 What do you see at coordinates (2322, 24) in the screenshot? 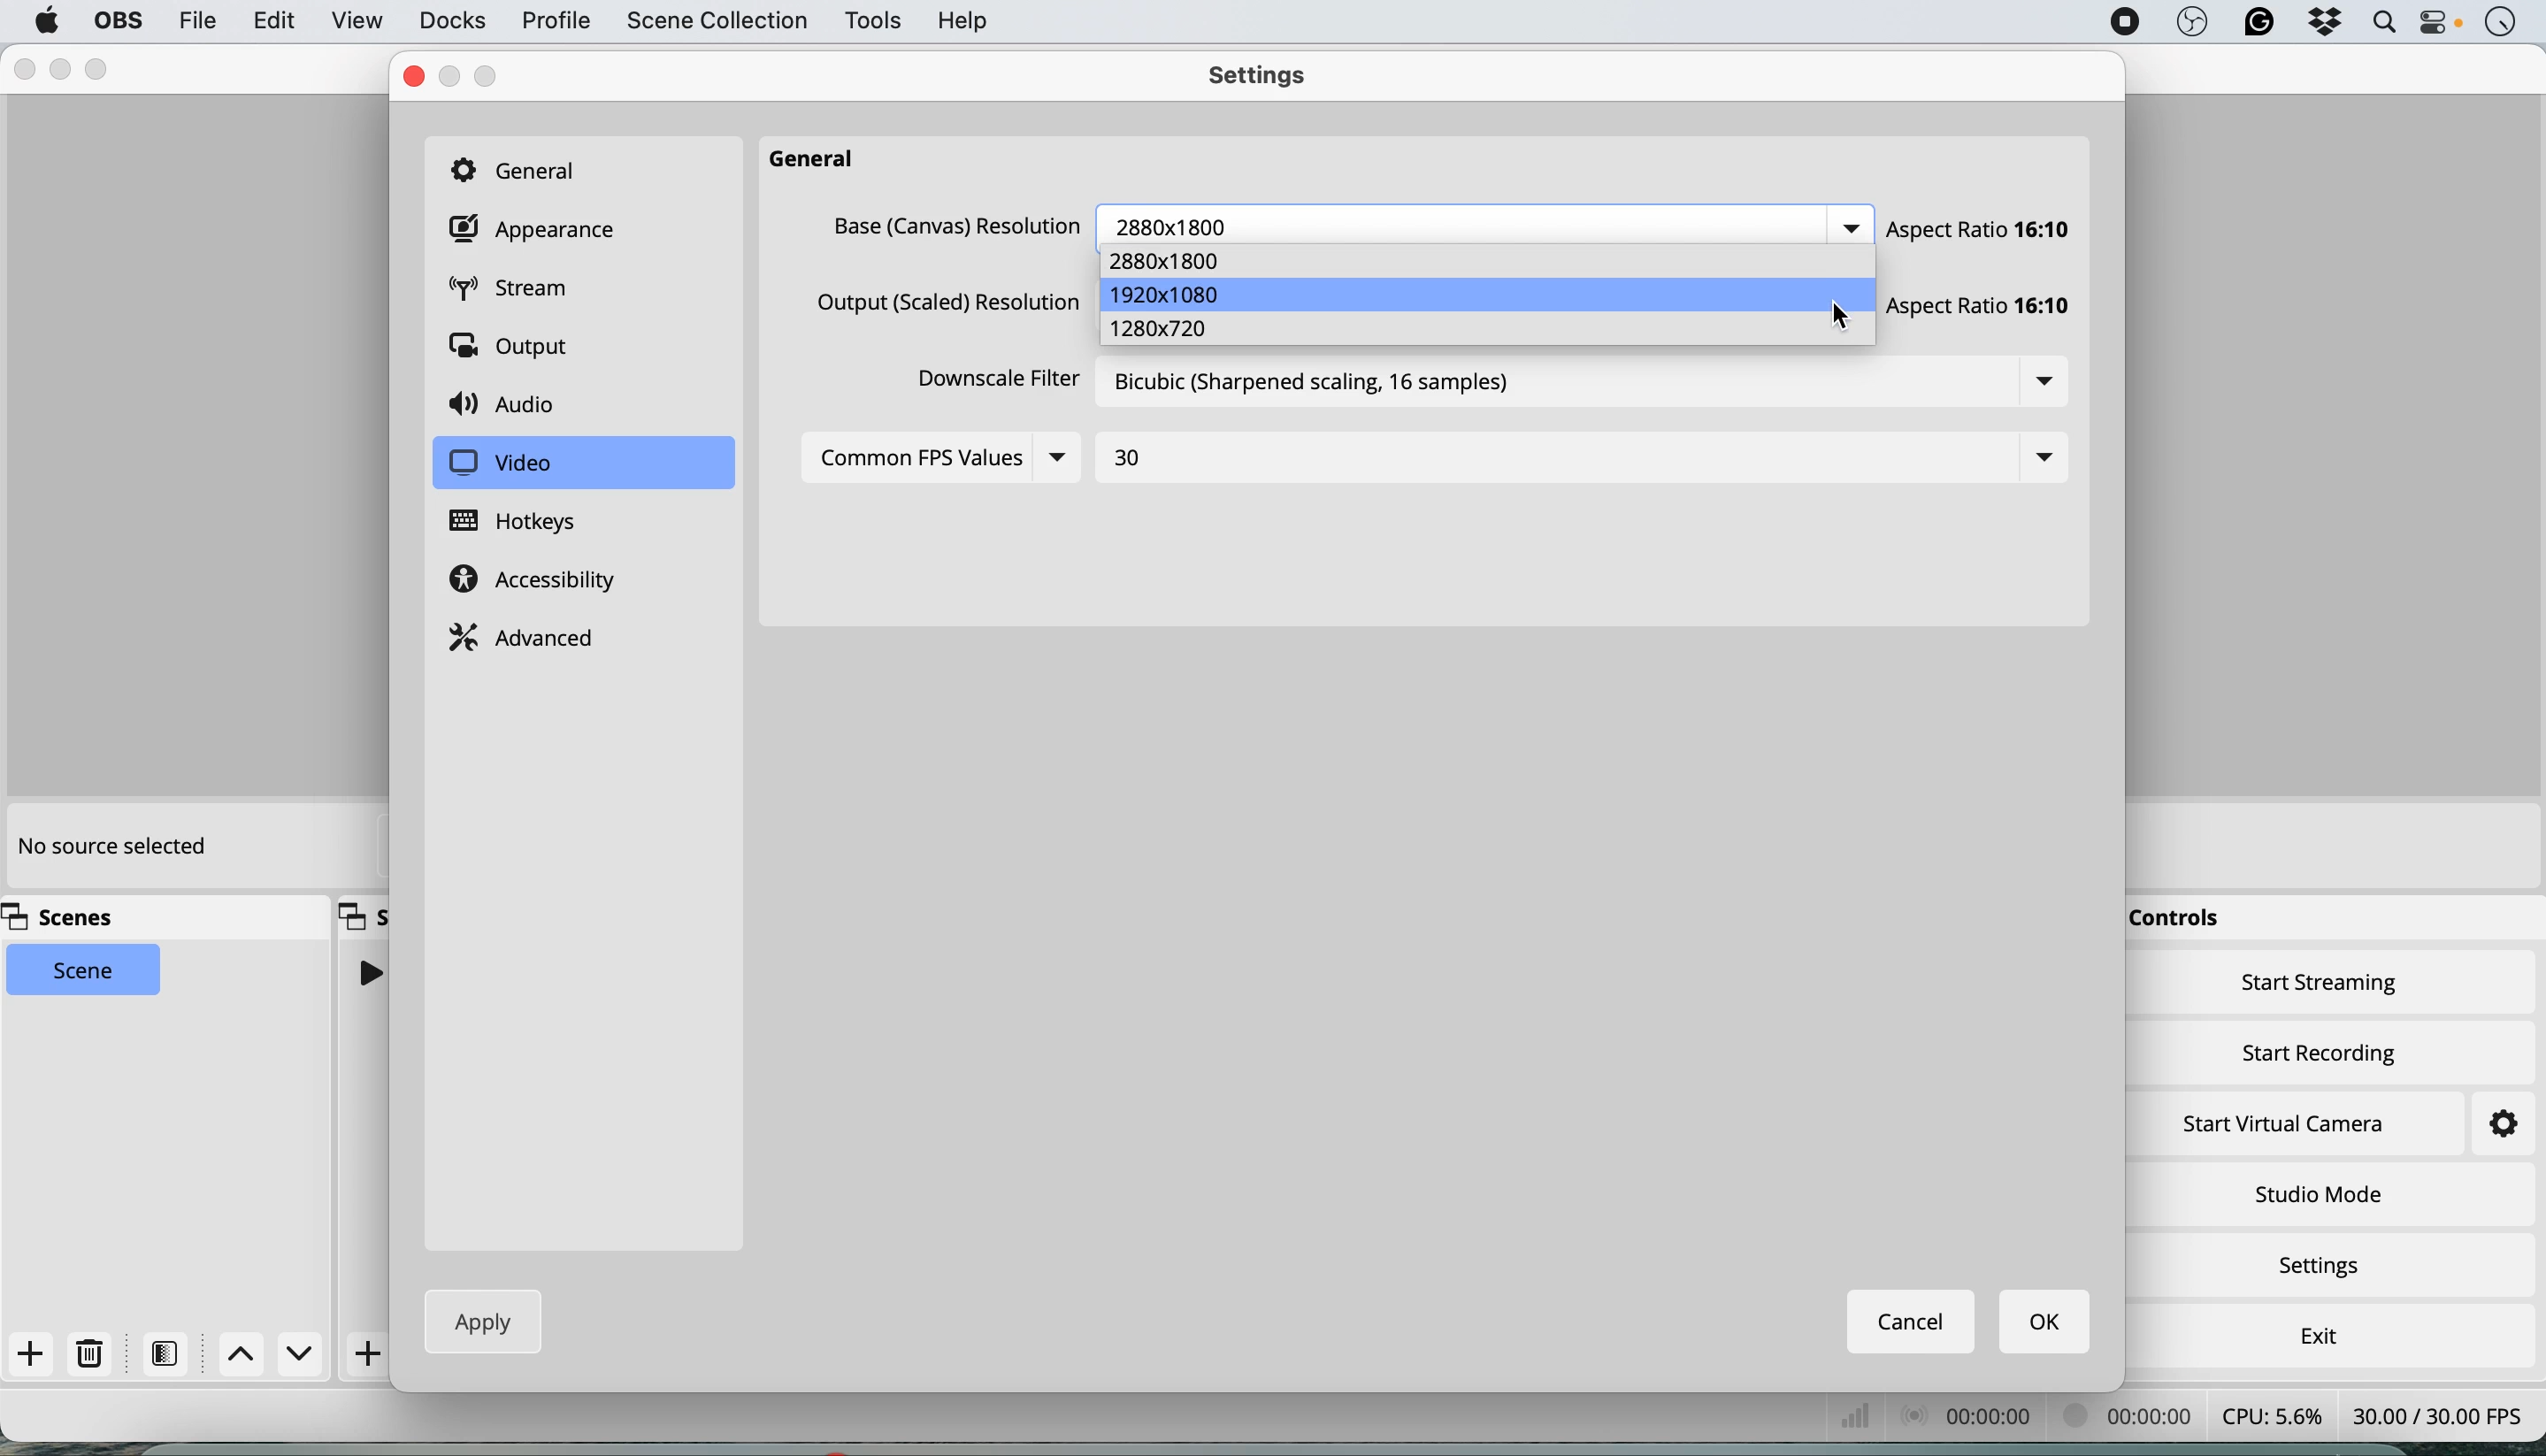
I see `dropbox` at bounding box center [2322, 24].